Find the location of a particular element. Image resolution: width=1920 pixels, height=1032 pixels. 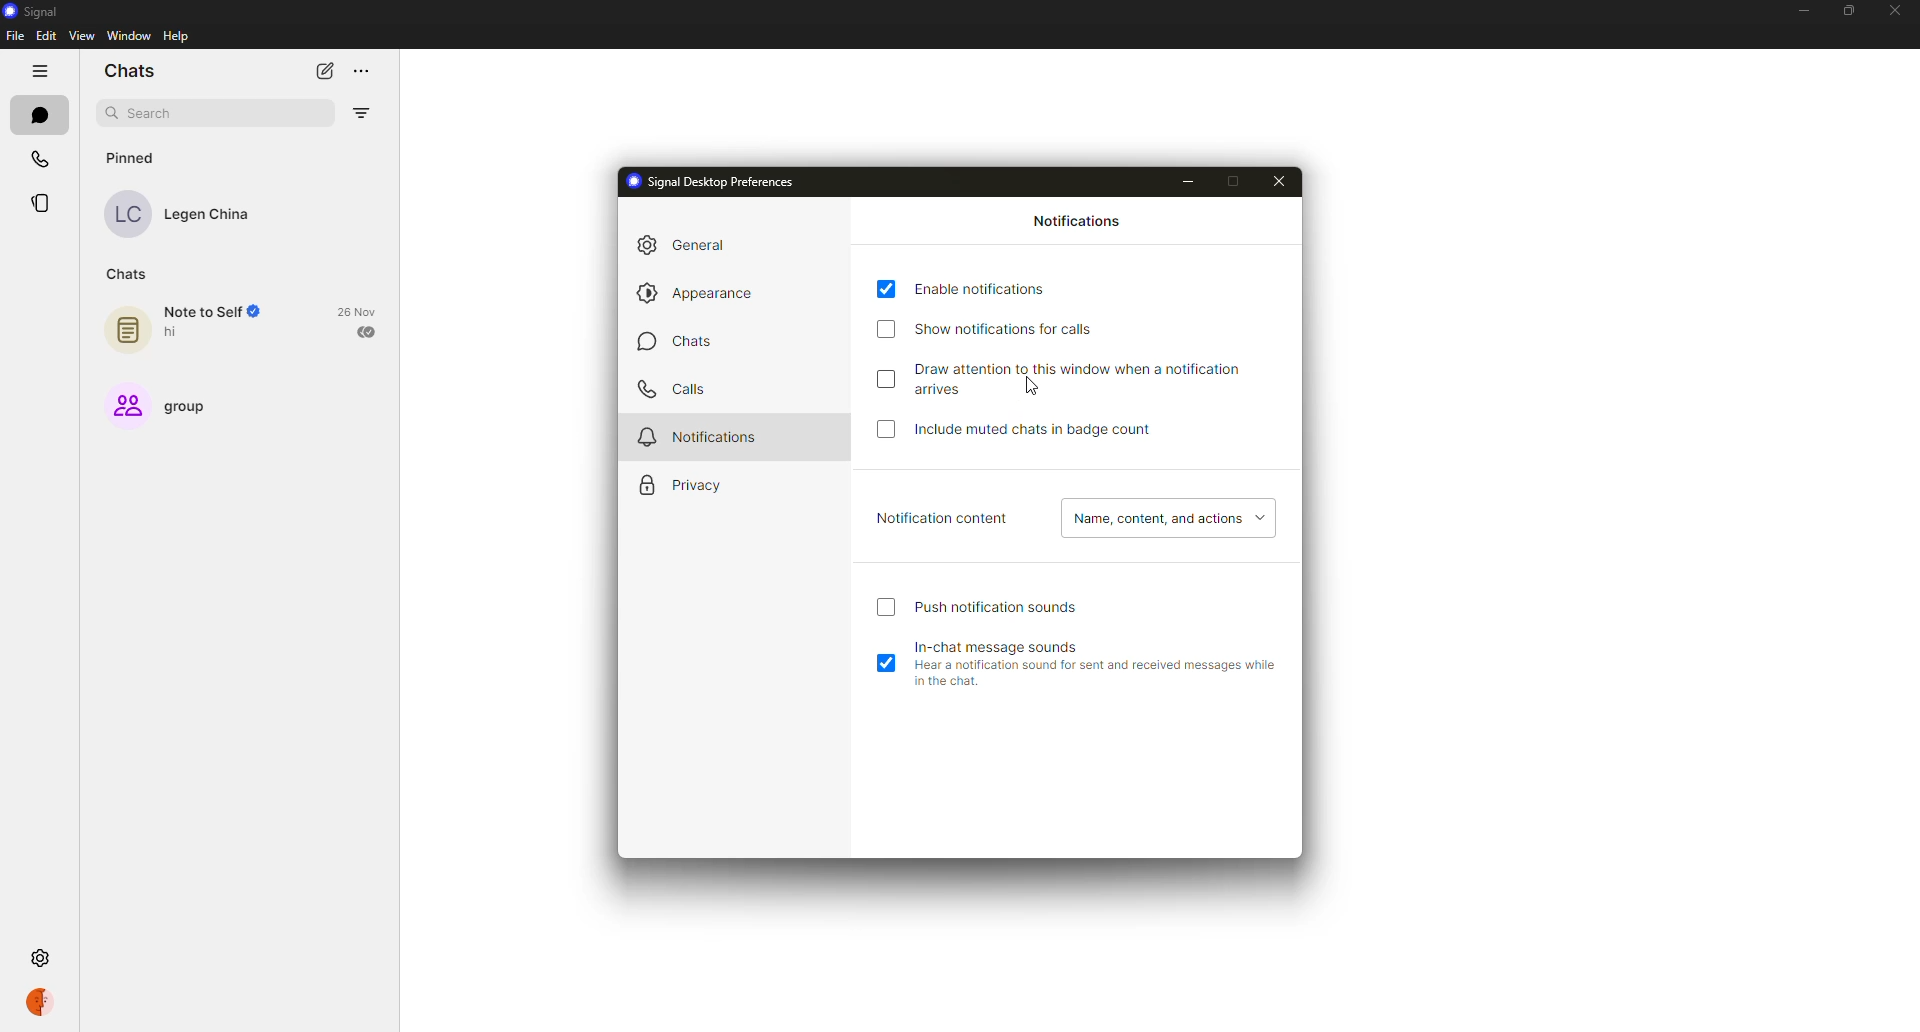

minimize is located at coordinates (1184, 179).